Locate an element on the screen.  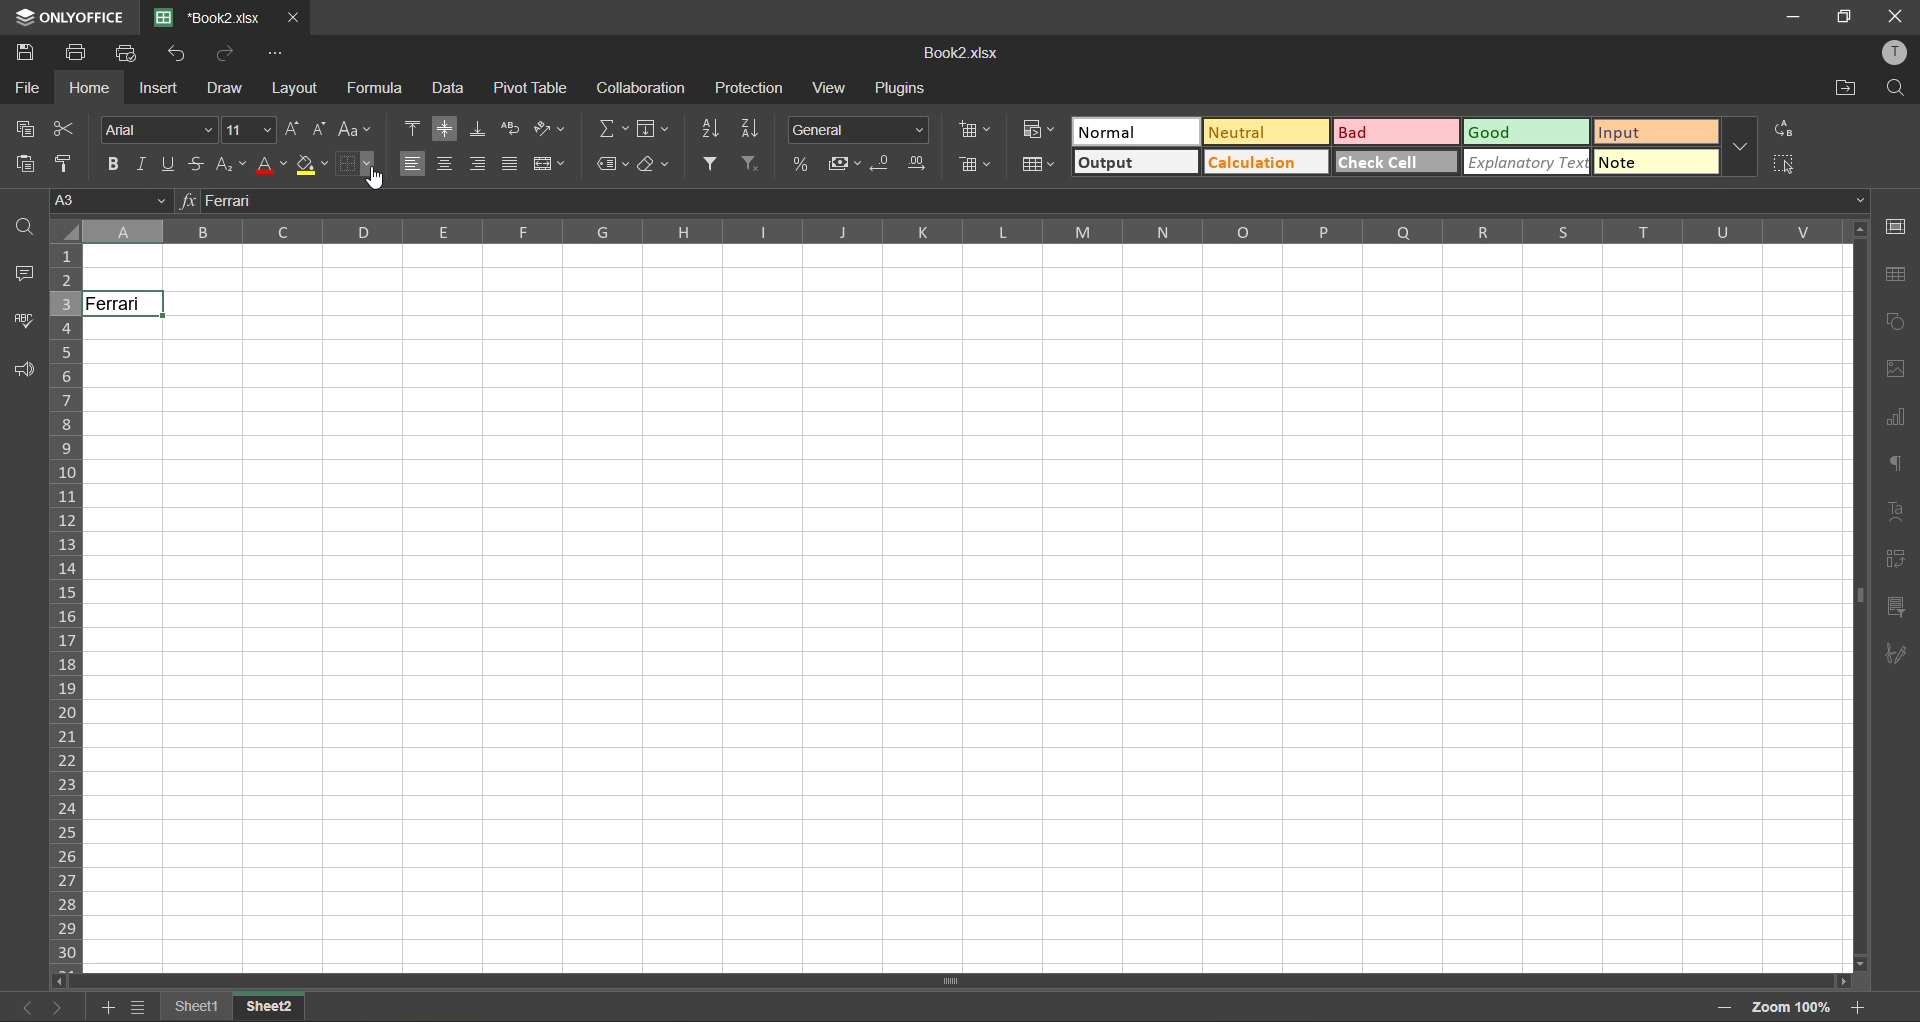
slicer is located at coordinates (1901, 605).